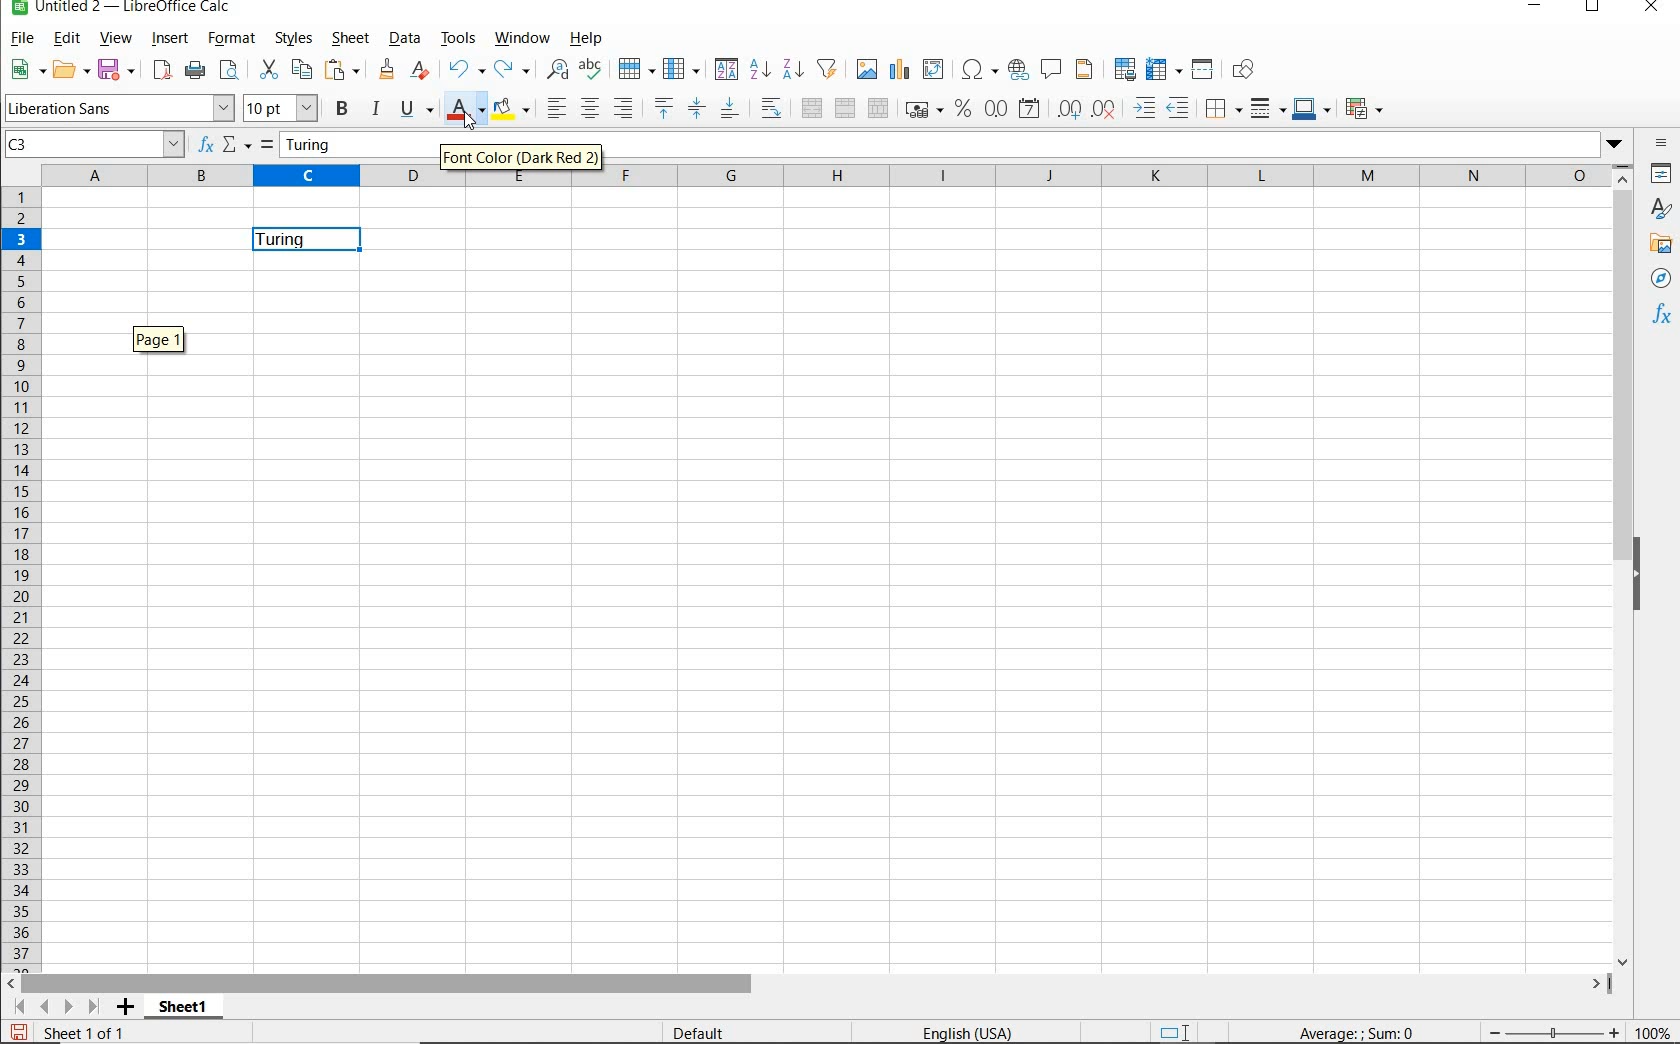 Image resolution: width=1680 pixels, height=1044 pixels. I want to click on UNMERGE CELLS, so click(879, 107).